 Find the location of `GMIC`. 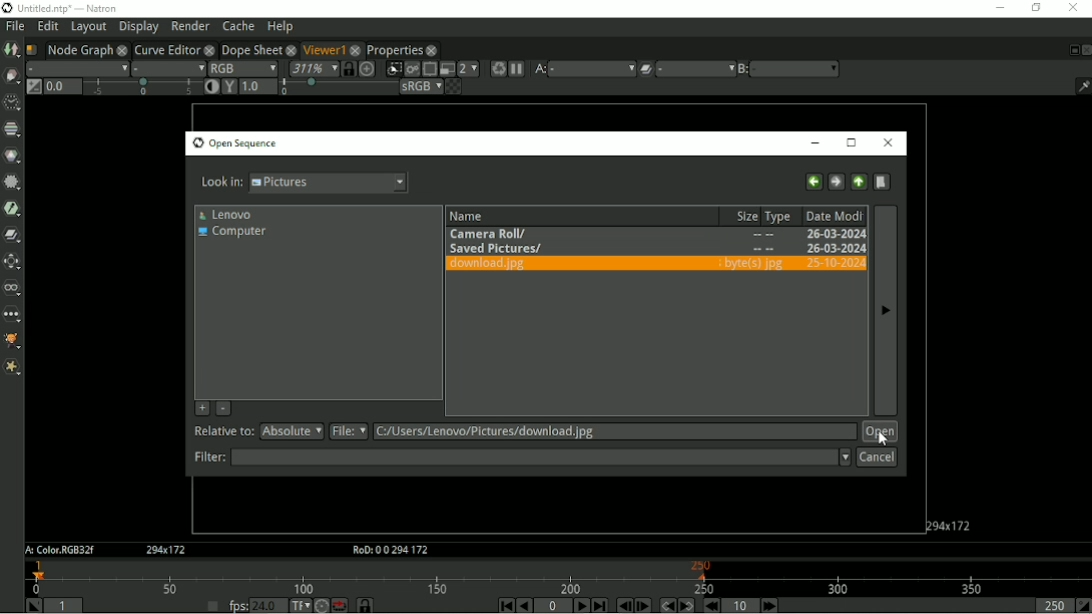

GMIC is located at coordinates (12, 342).